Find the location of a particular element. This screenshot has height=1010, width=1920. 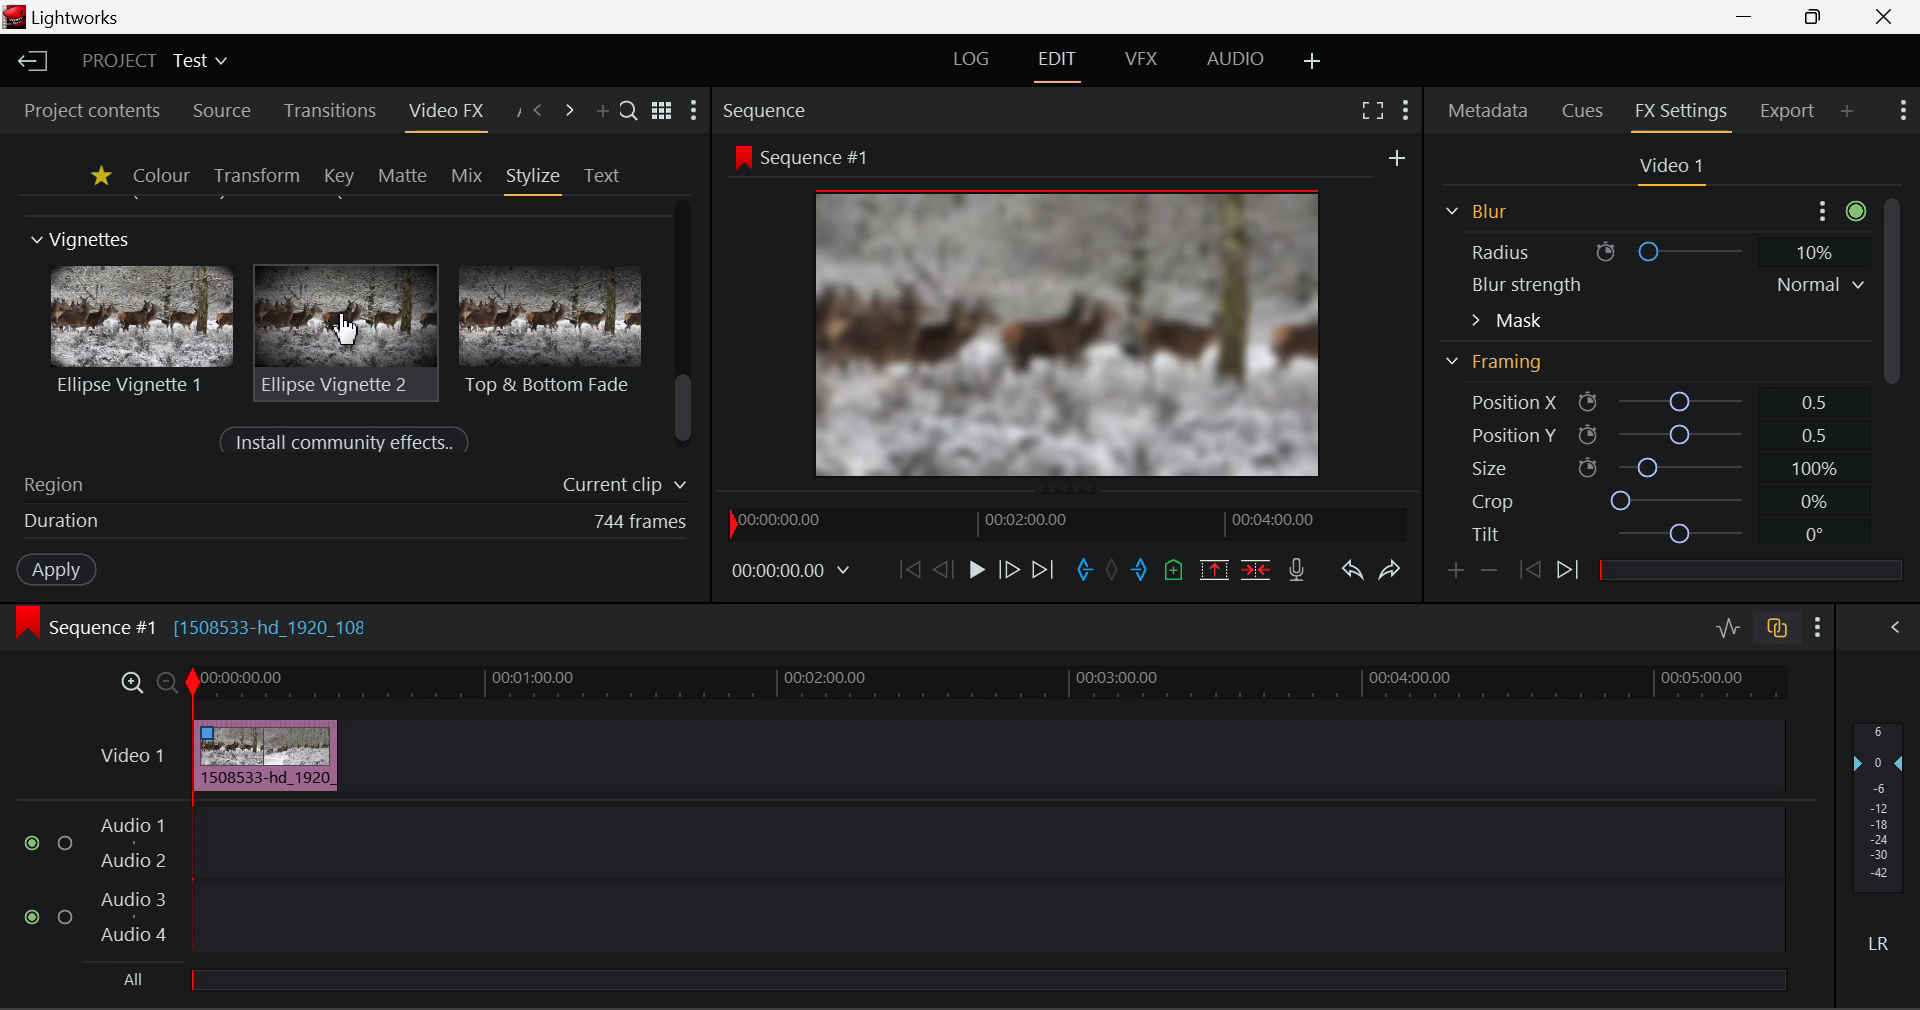

Cursor MOUSE_DOWN Position is located at coordinates (347, 330).